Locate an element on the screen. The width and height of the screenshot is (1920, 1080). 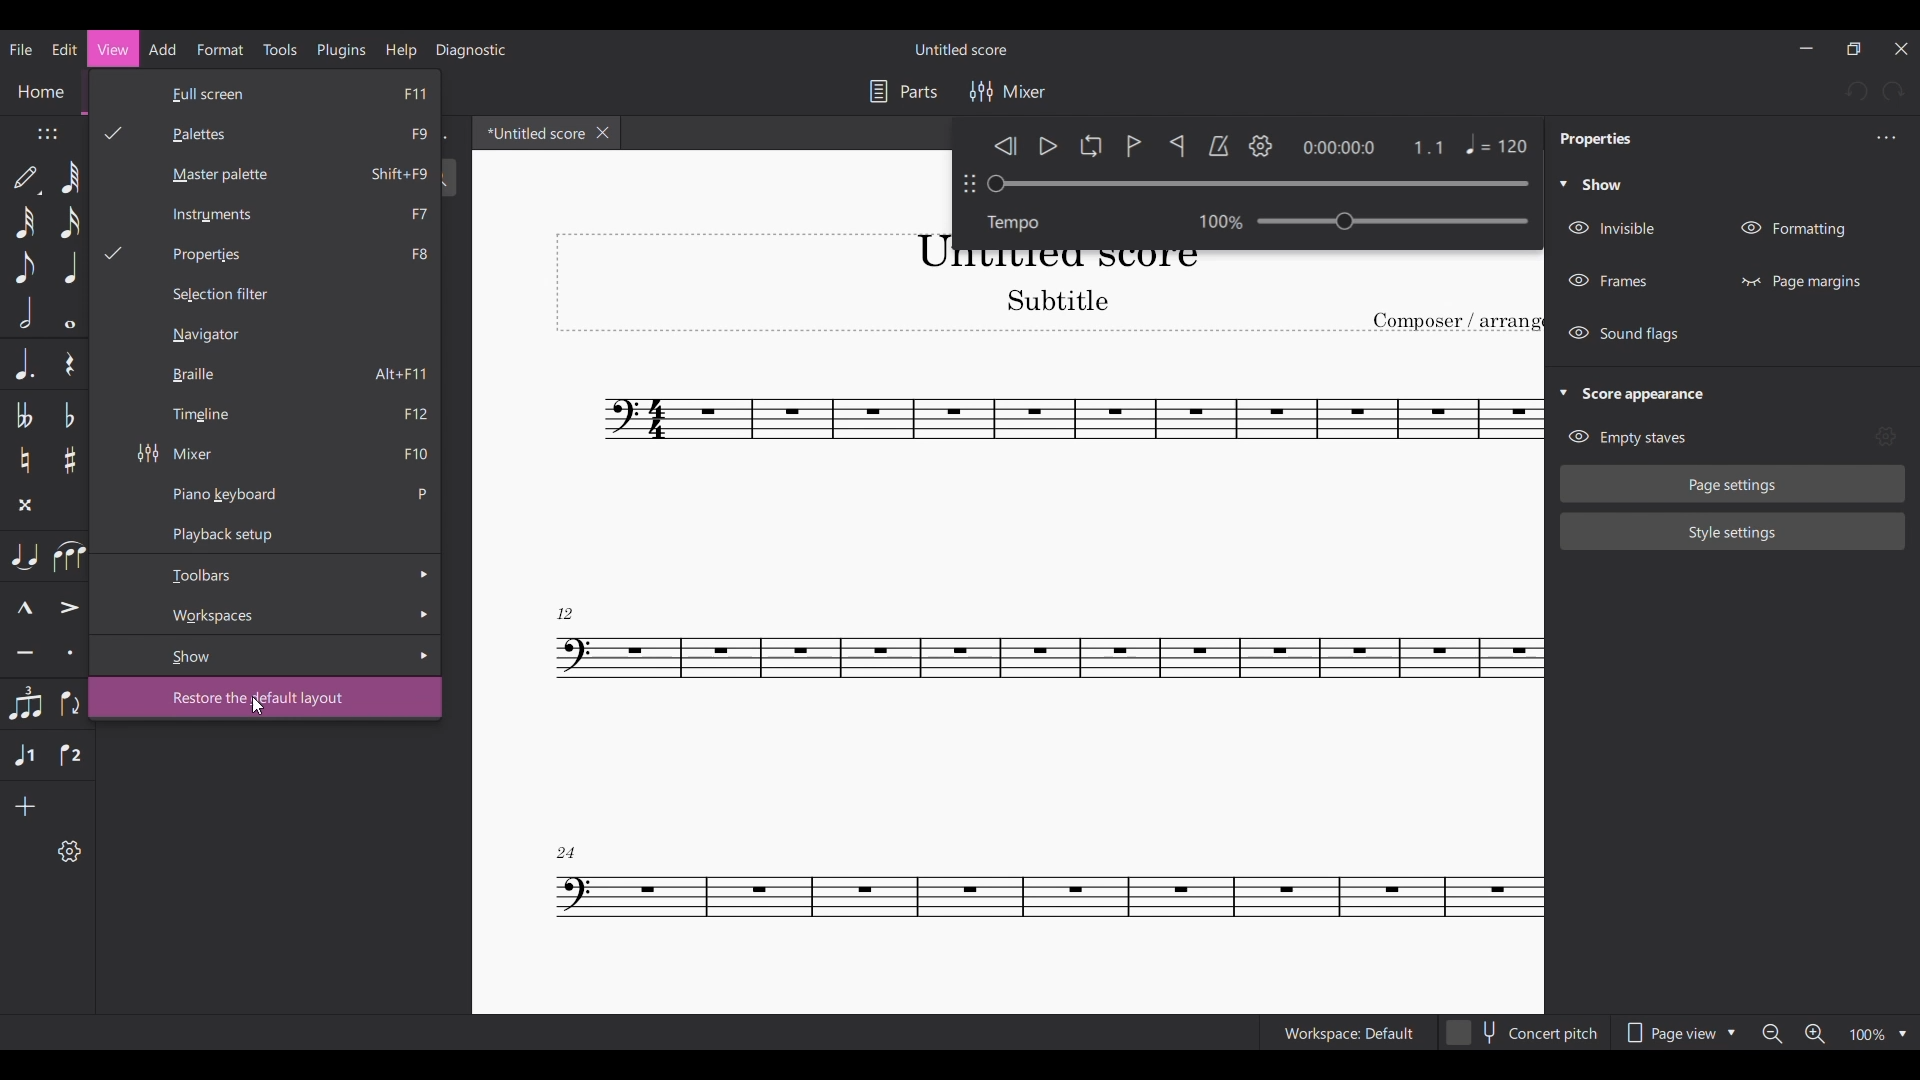
100% is located at coordinates (1211, 219).